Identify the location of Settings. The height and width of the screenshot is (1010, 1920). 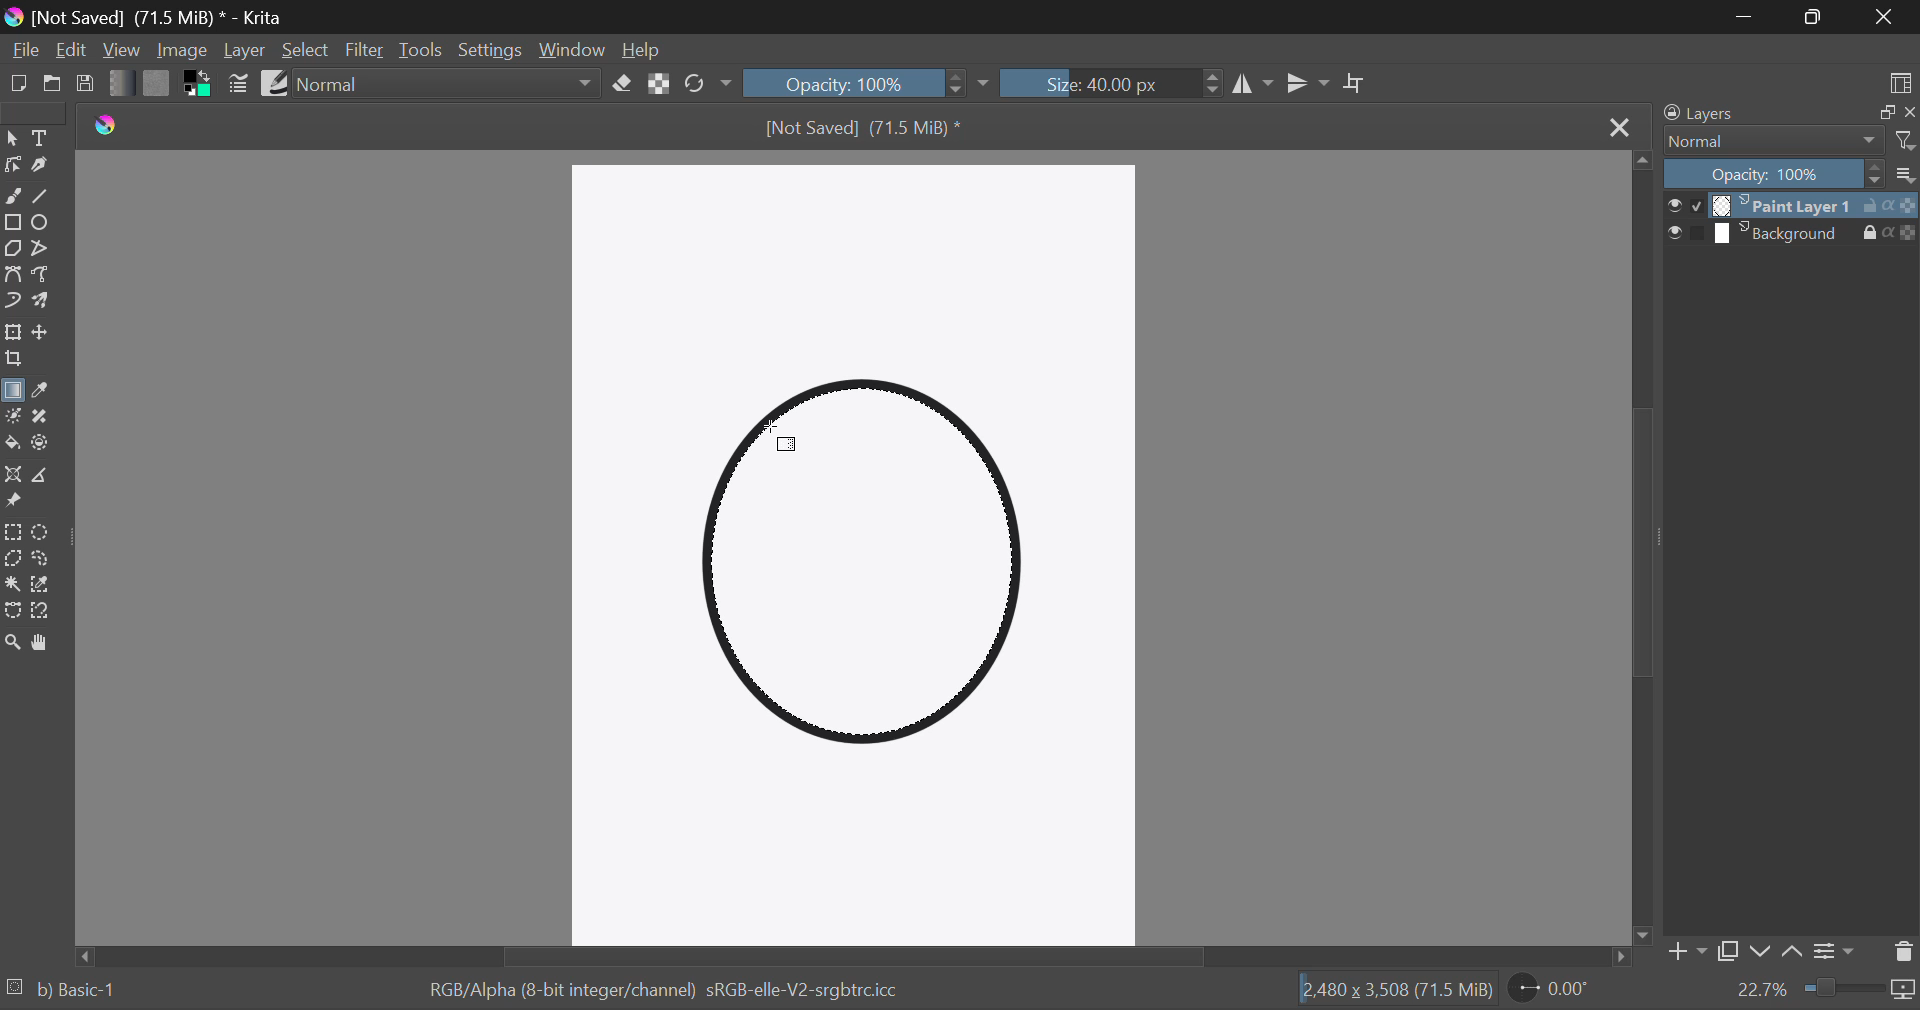
(1838, 951).